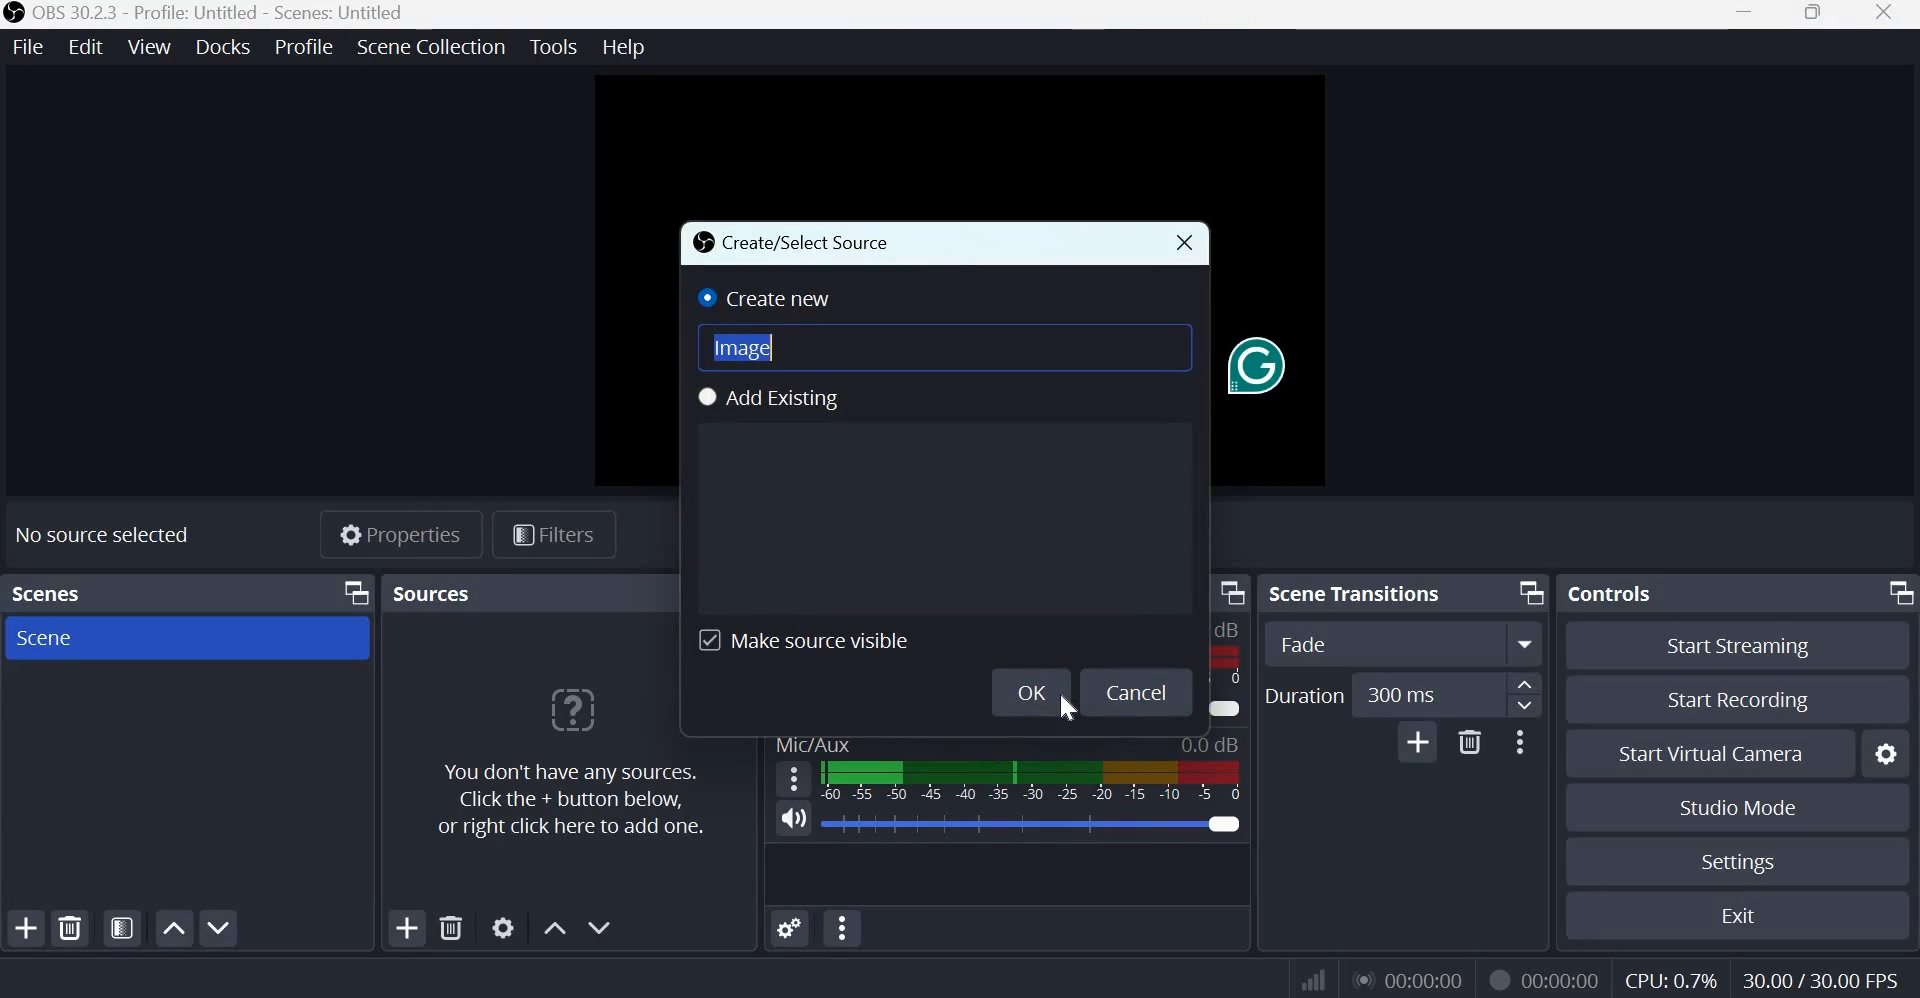 Image resolution: width=1920 pixels, height=998 pixels. Describe the element at coordinates (601, 928) in the screenshot. I see `Move source(s) down` at that location.